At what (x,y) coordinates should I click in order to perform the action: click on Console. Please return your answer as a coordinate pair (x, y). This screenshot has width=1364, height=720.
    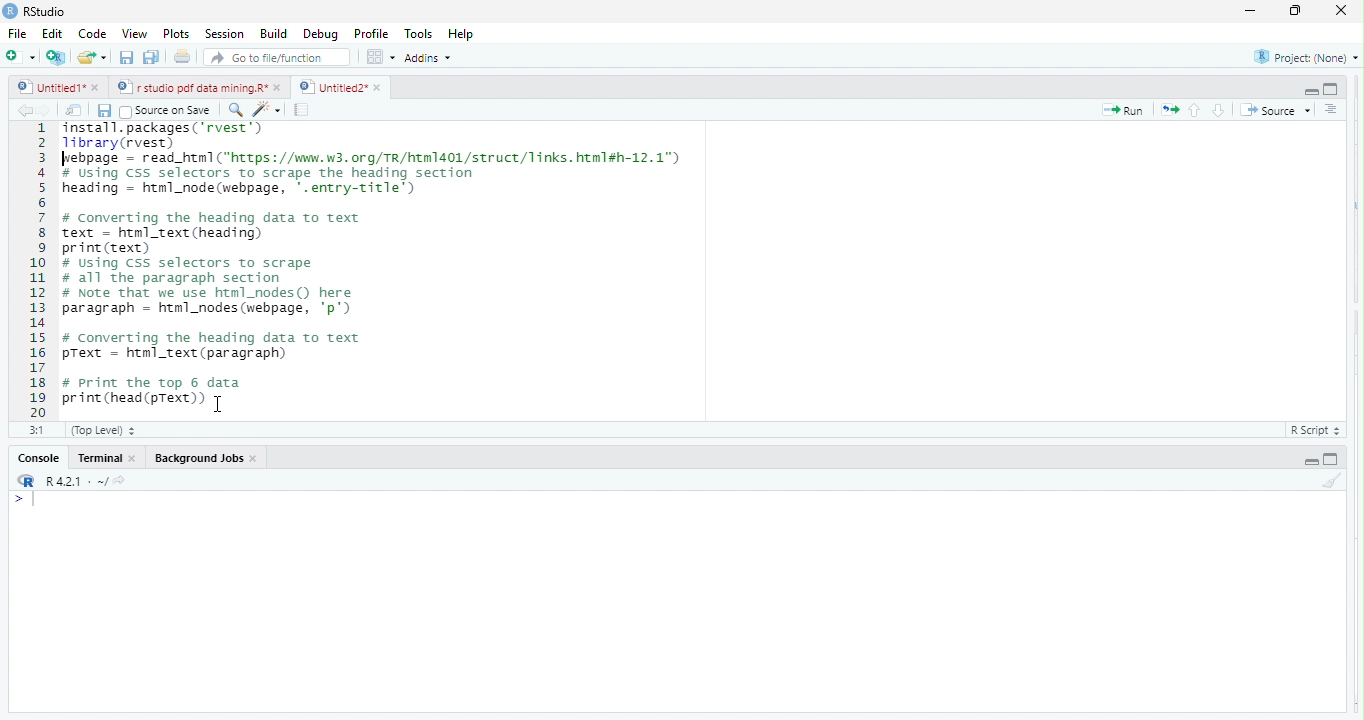
    Looking at the image, I should click on (38, 459).